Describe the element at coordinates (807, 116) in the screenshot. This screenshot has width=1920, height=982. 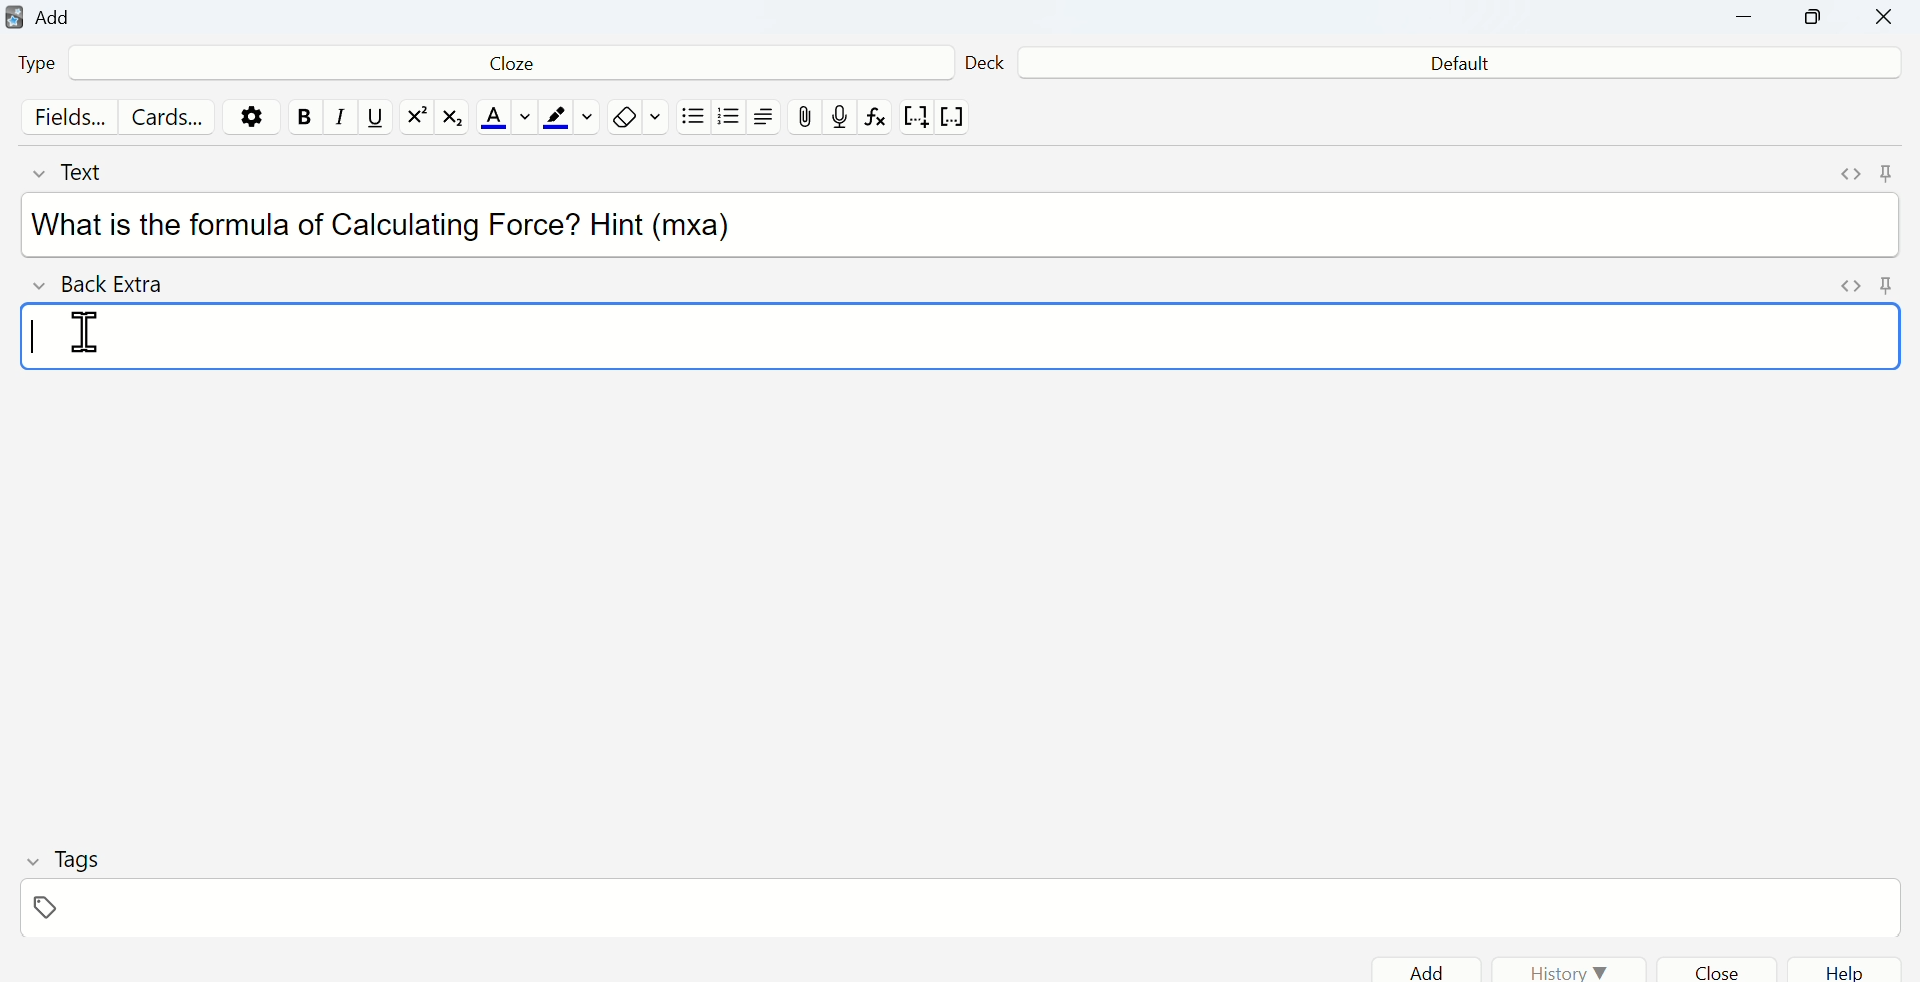
I see `Attach` at that location.